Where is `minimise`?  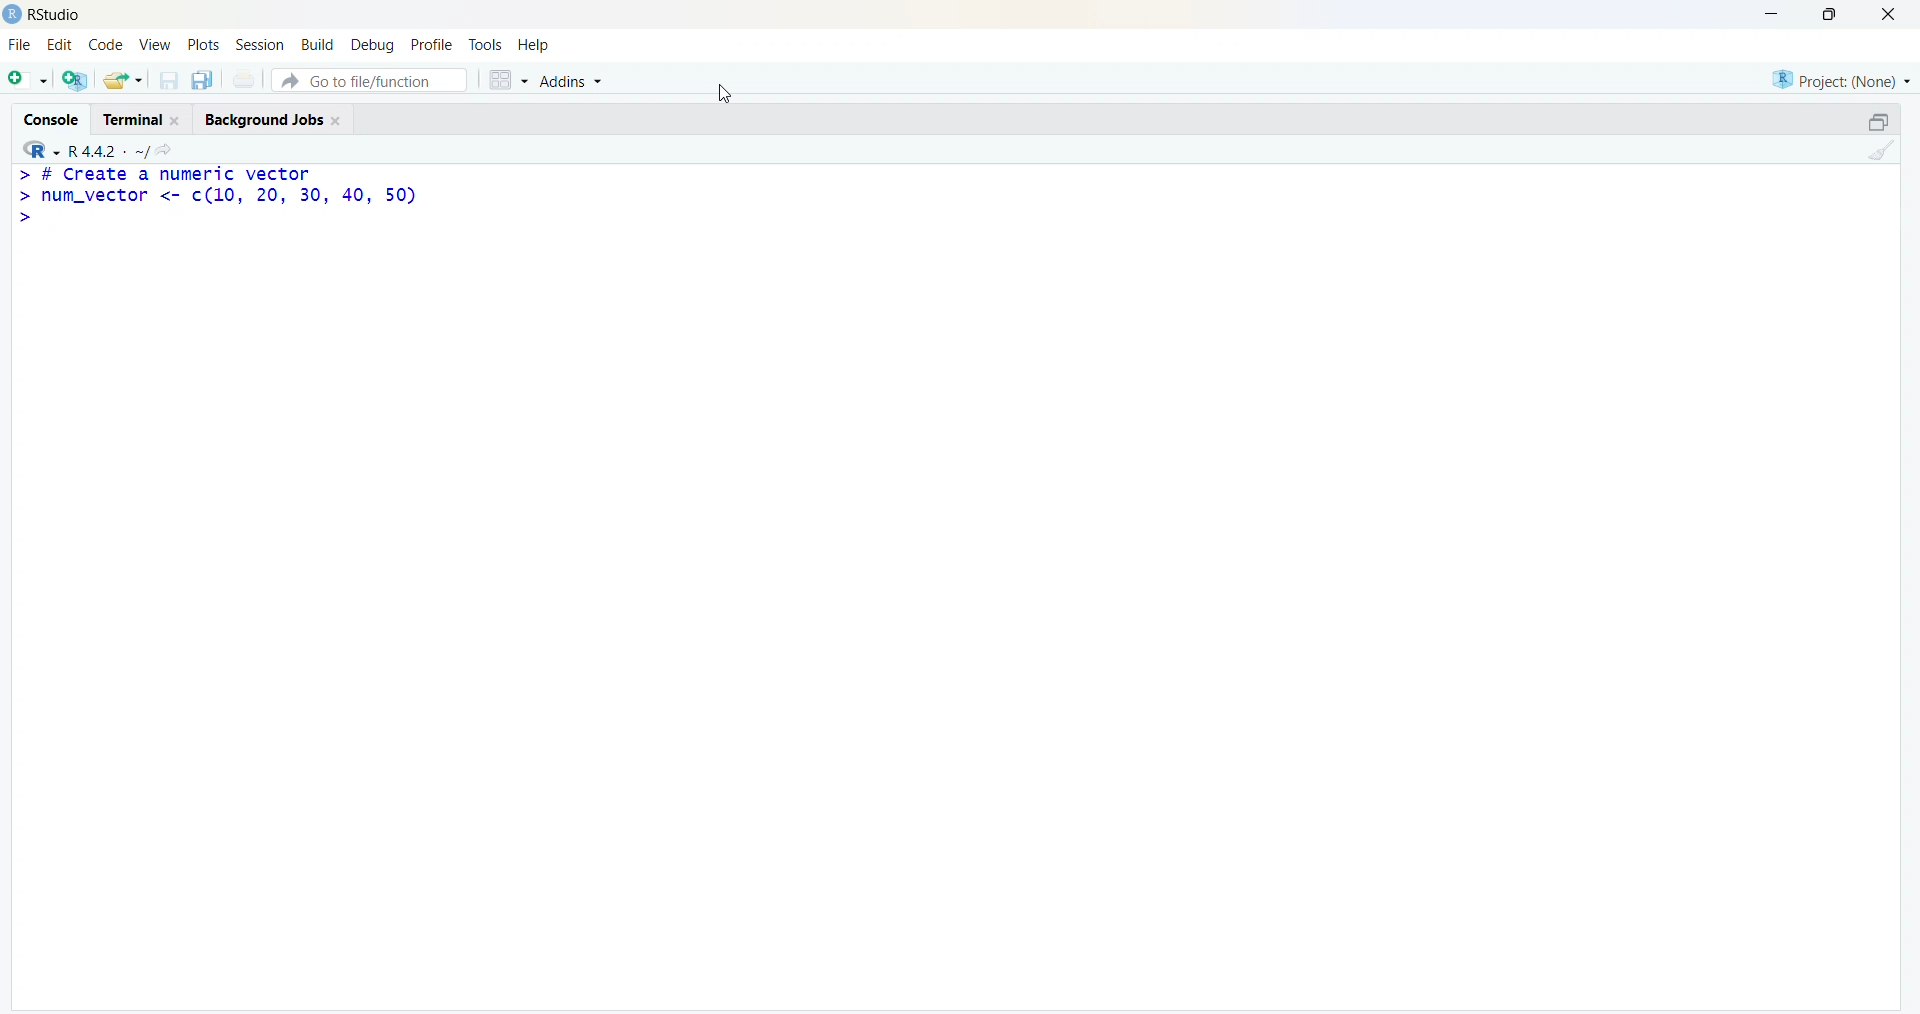 minimise is located at coordinates (1774, 14).